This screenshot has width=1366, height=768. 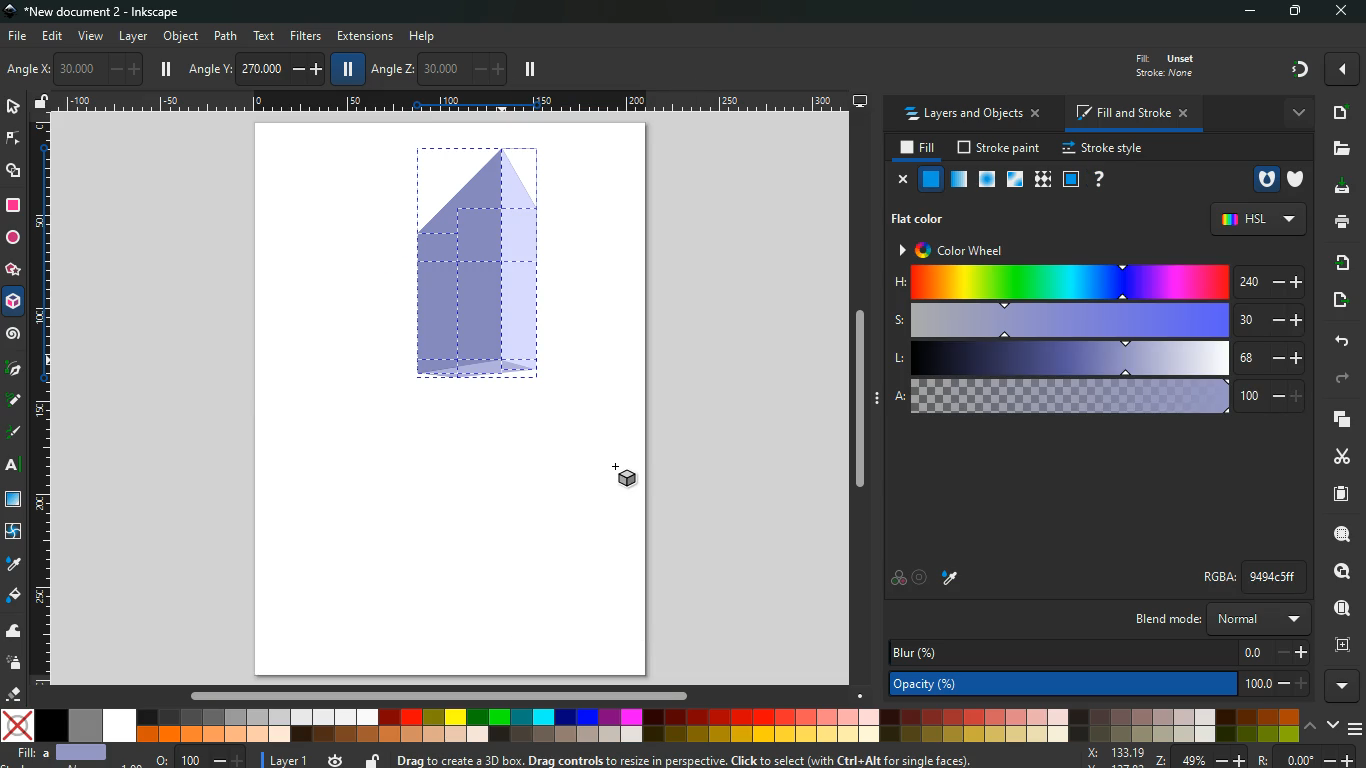 I want to click on normal, so click(x=929, y=179).